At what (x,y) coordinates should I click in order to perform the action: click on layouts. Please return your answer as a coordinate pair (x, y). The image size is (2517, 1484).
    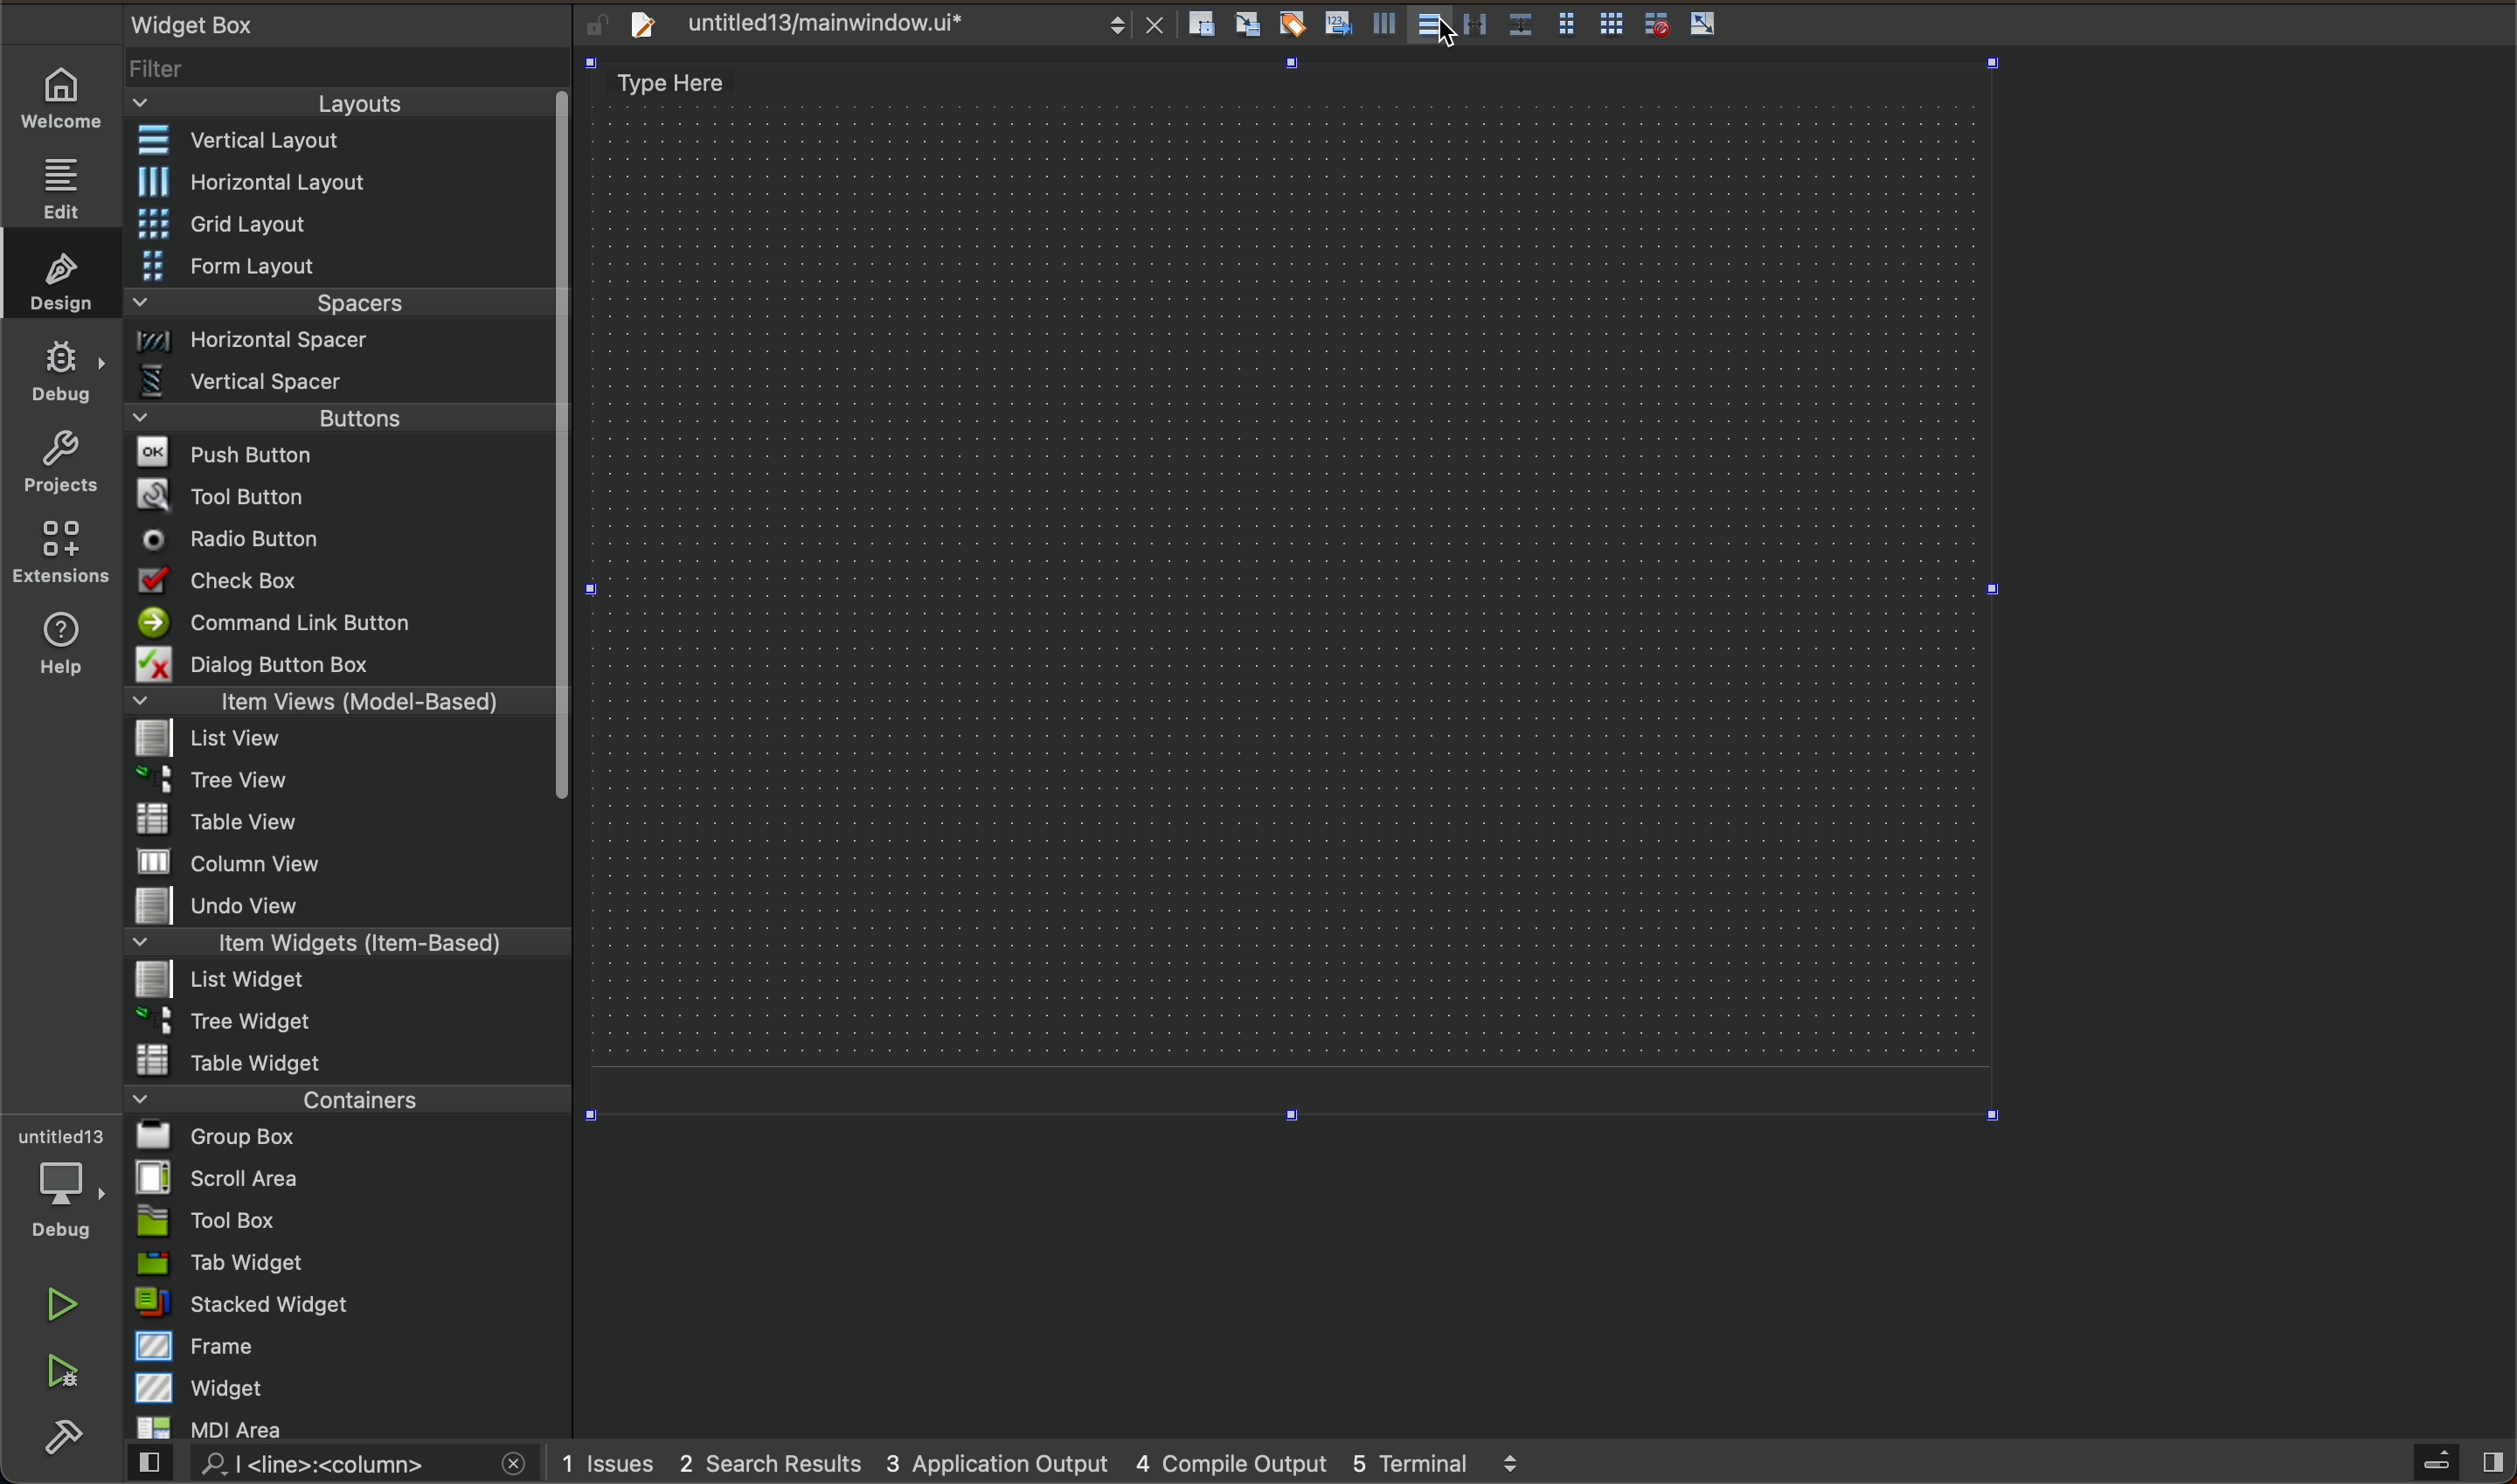
    Looking at the image, I should click on (348, 103).